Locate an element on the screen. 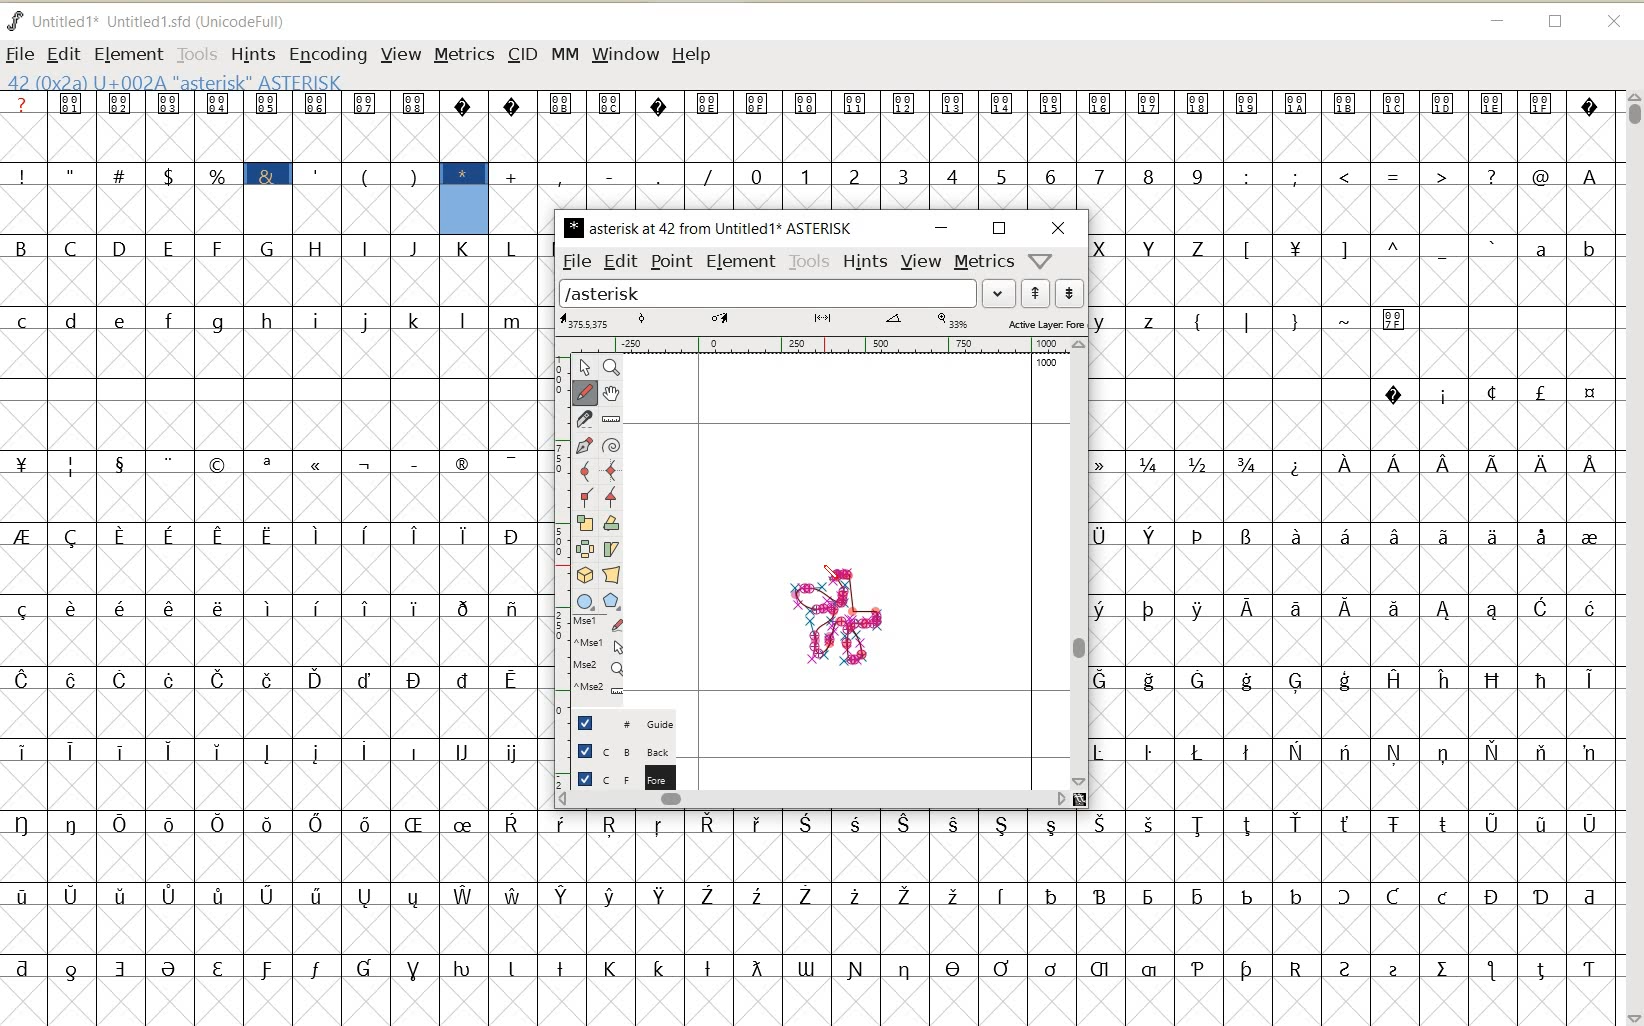 This screenshot has height=1026, width=1644. polygon or star is located at coordinates (612, 602).